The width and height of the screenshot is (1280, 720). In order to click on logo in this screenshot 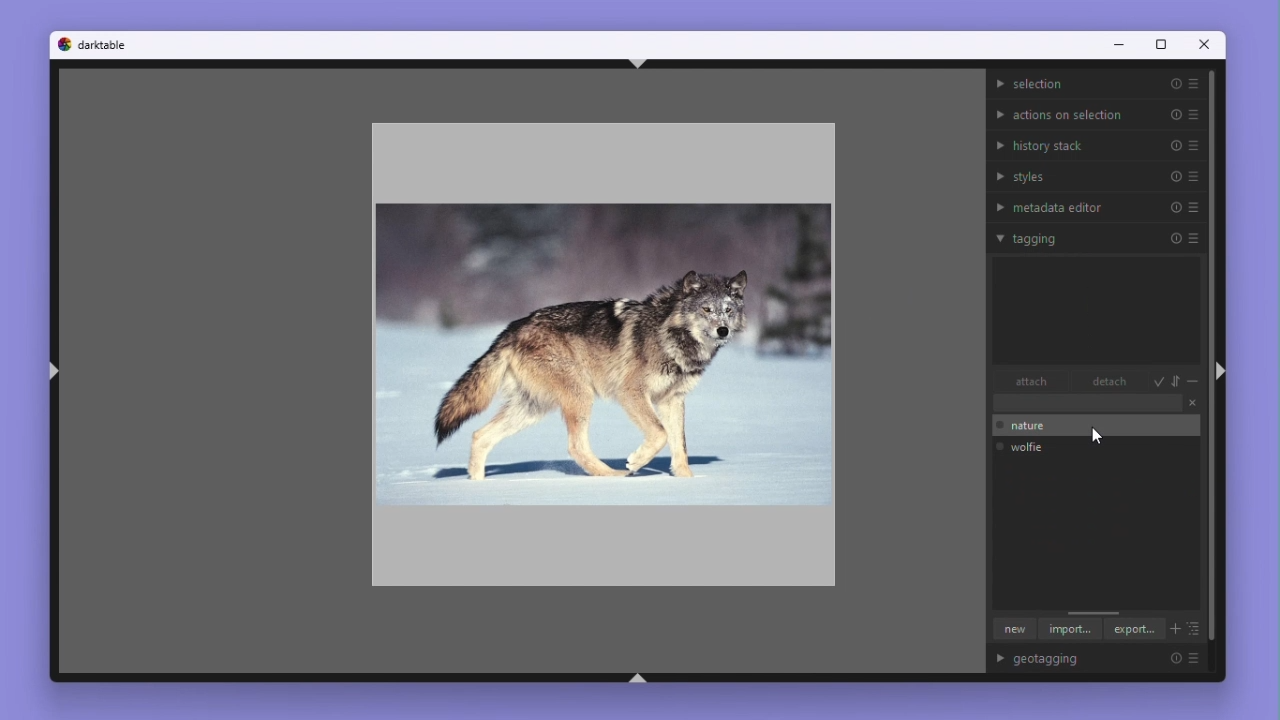, I will do `click(63, 43)`.